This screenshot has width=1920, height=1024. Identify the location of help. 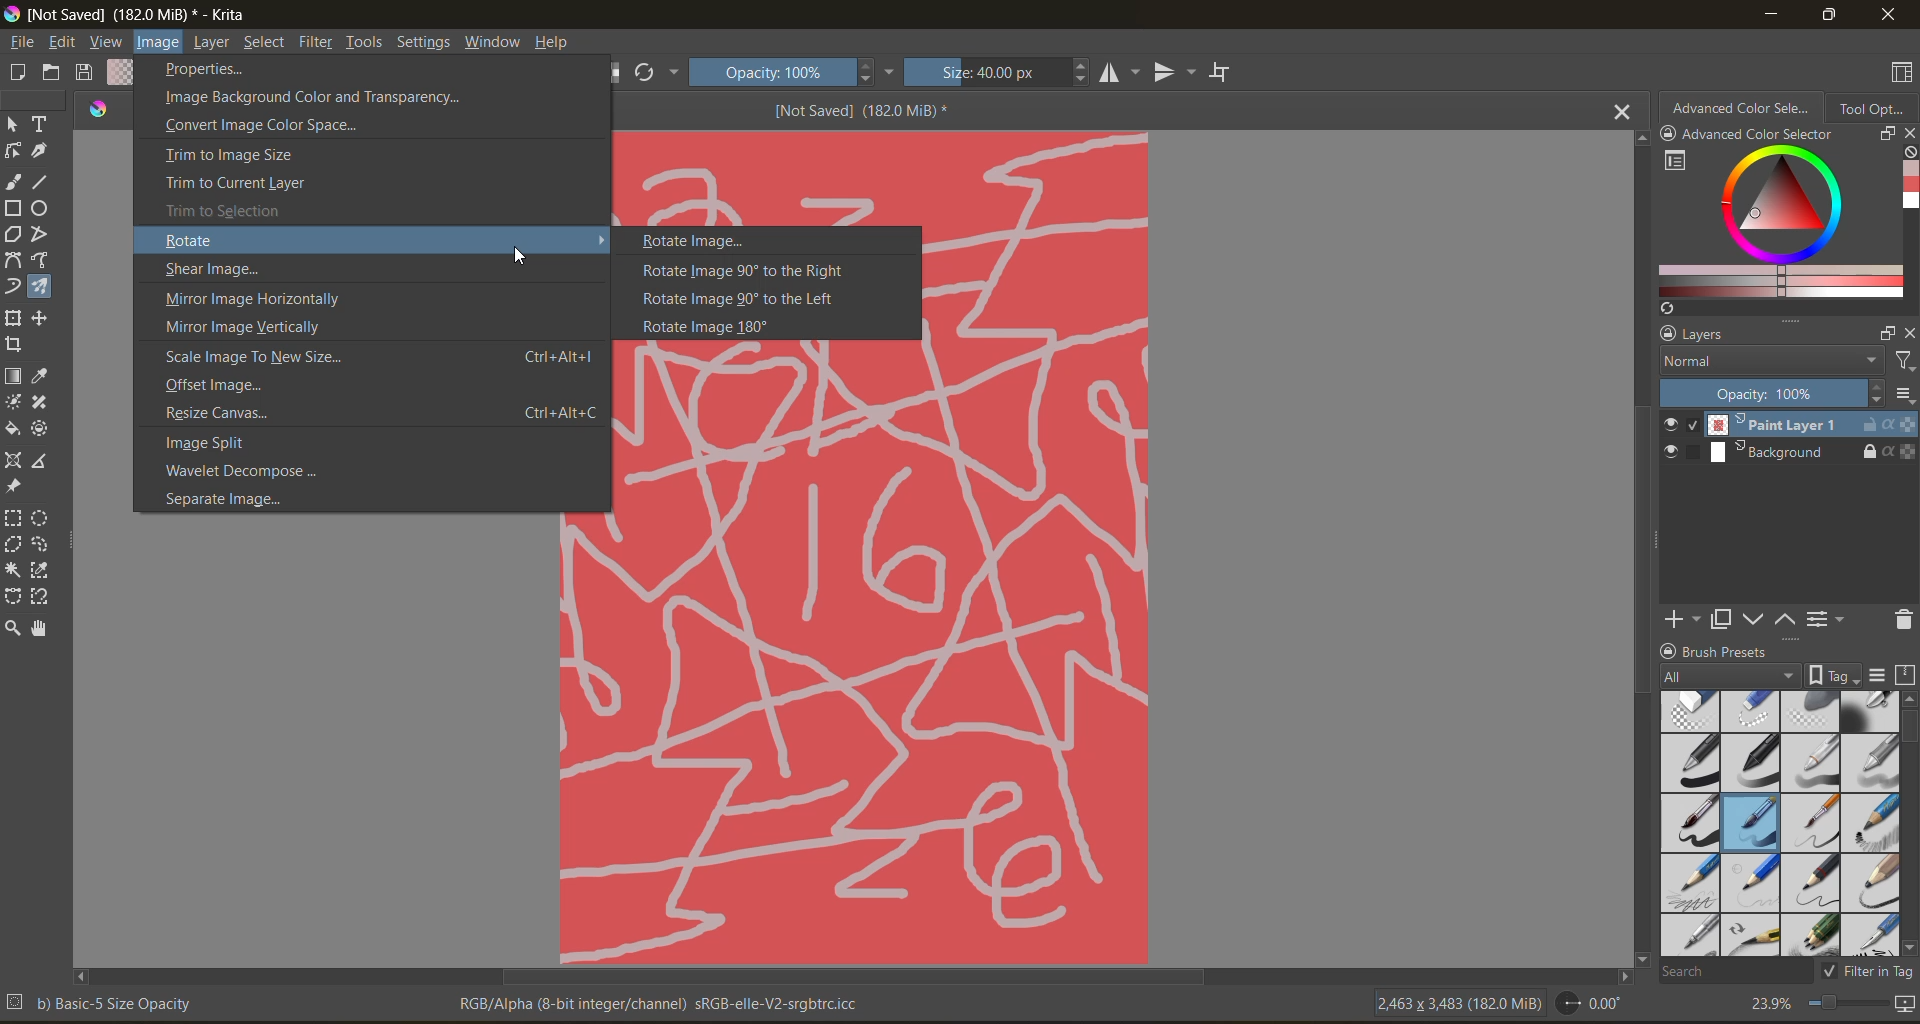
(562, 45).